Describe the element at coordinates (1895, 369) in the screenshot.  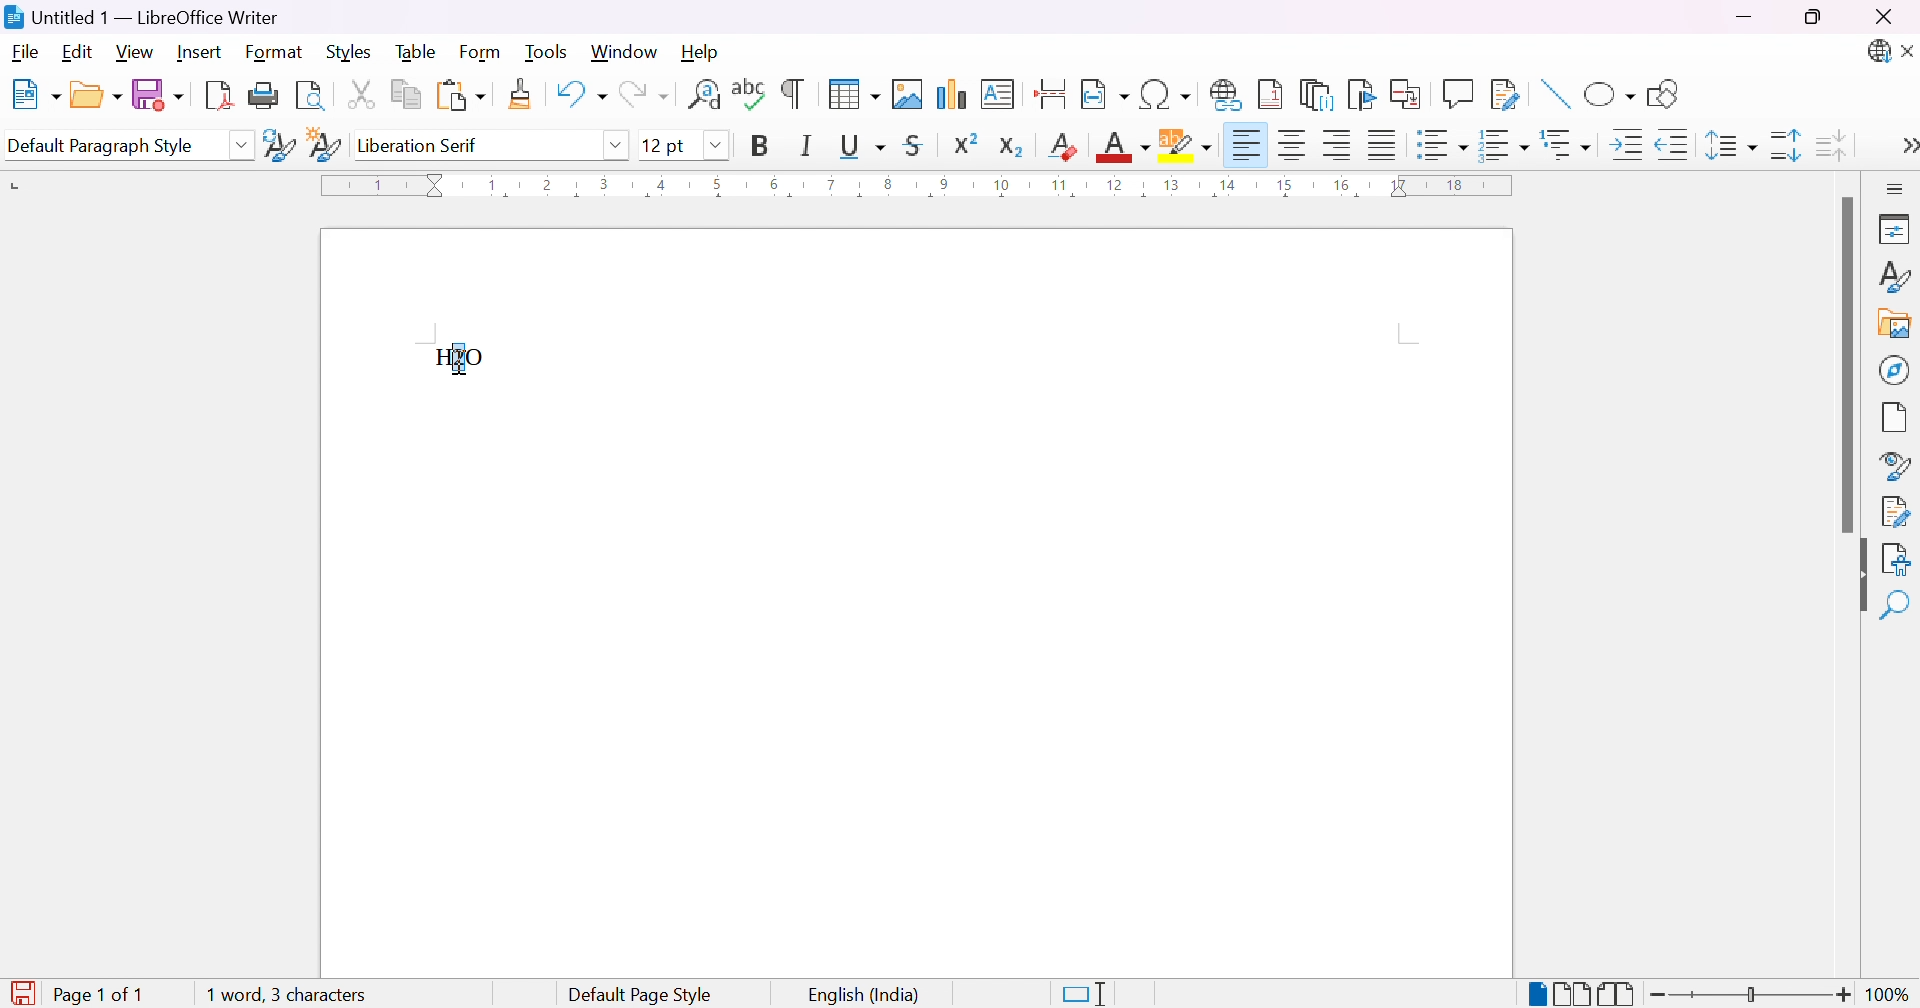
I see `Navigator` at that location.